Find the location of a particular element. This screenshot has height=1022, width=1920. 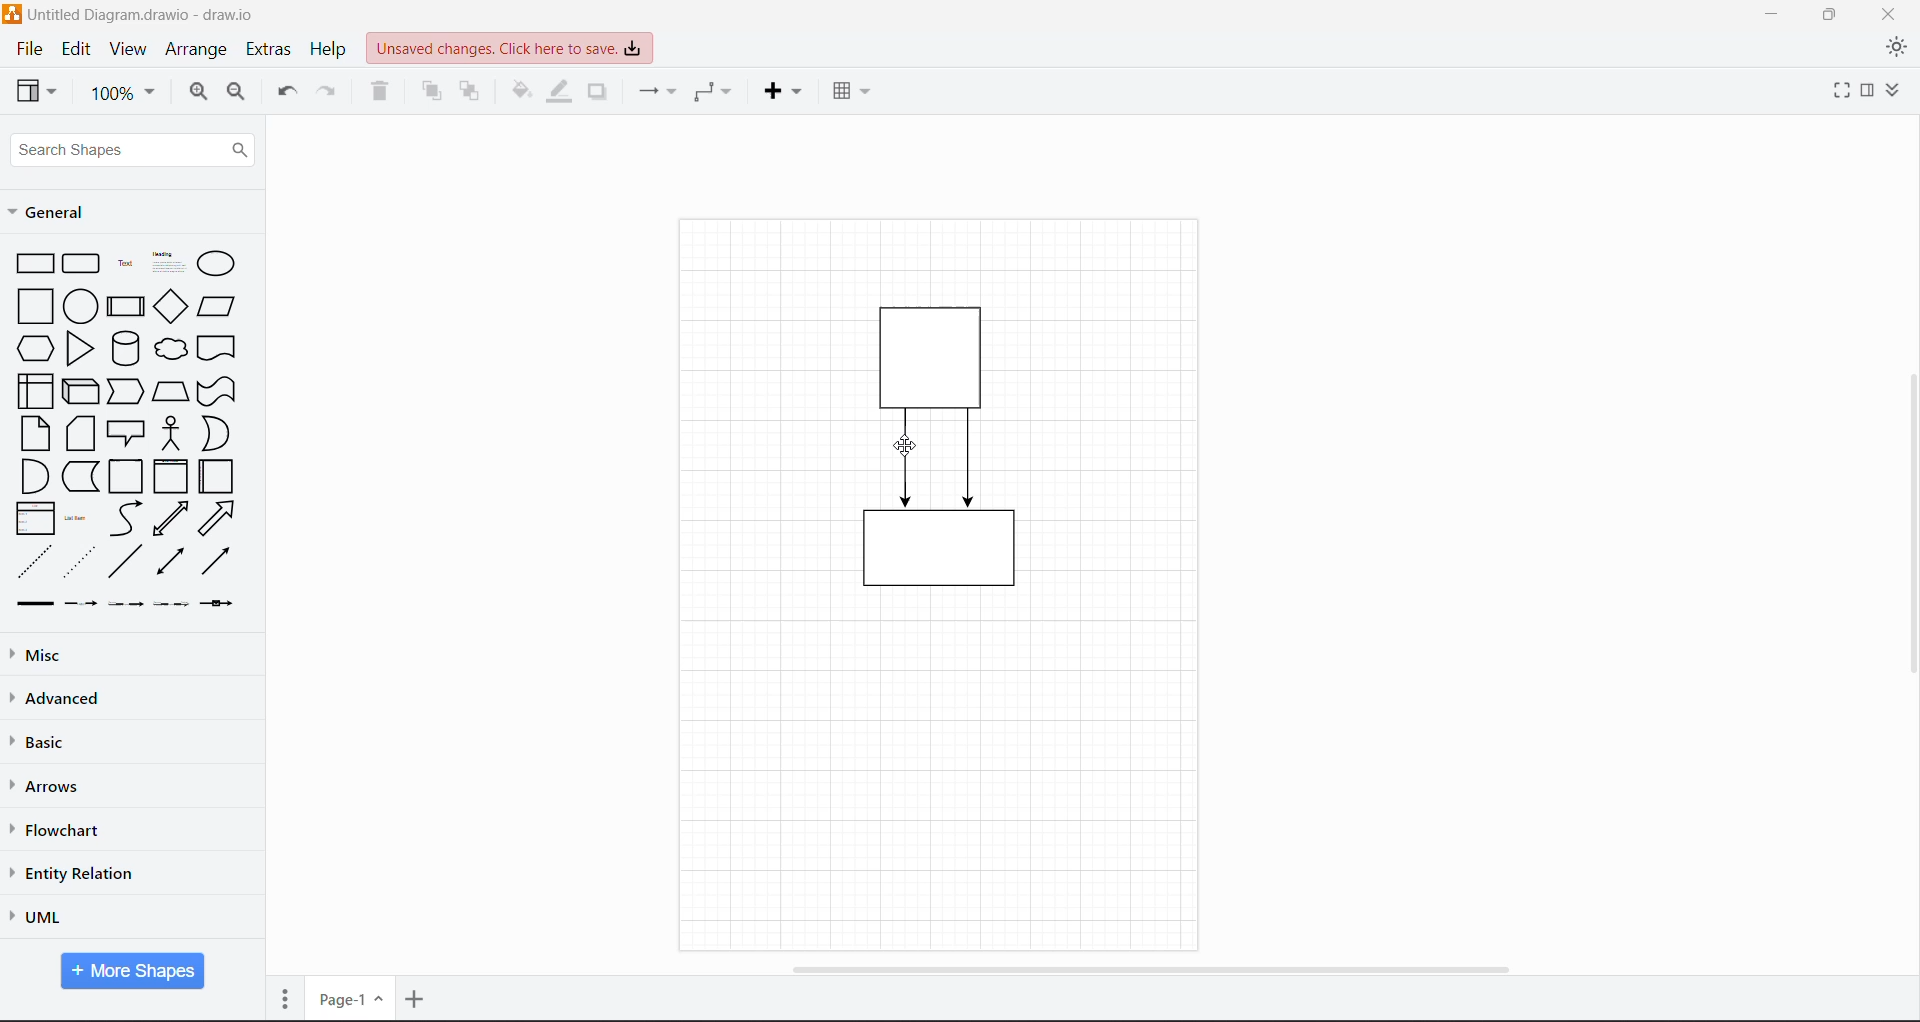

Document is located at coordinates (218, 348).